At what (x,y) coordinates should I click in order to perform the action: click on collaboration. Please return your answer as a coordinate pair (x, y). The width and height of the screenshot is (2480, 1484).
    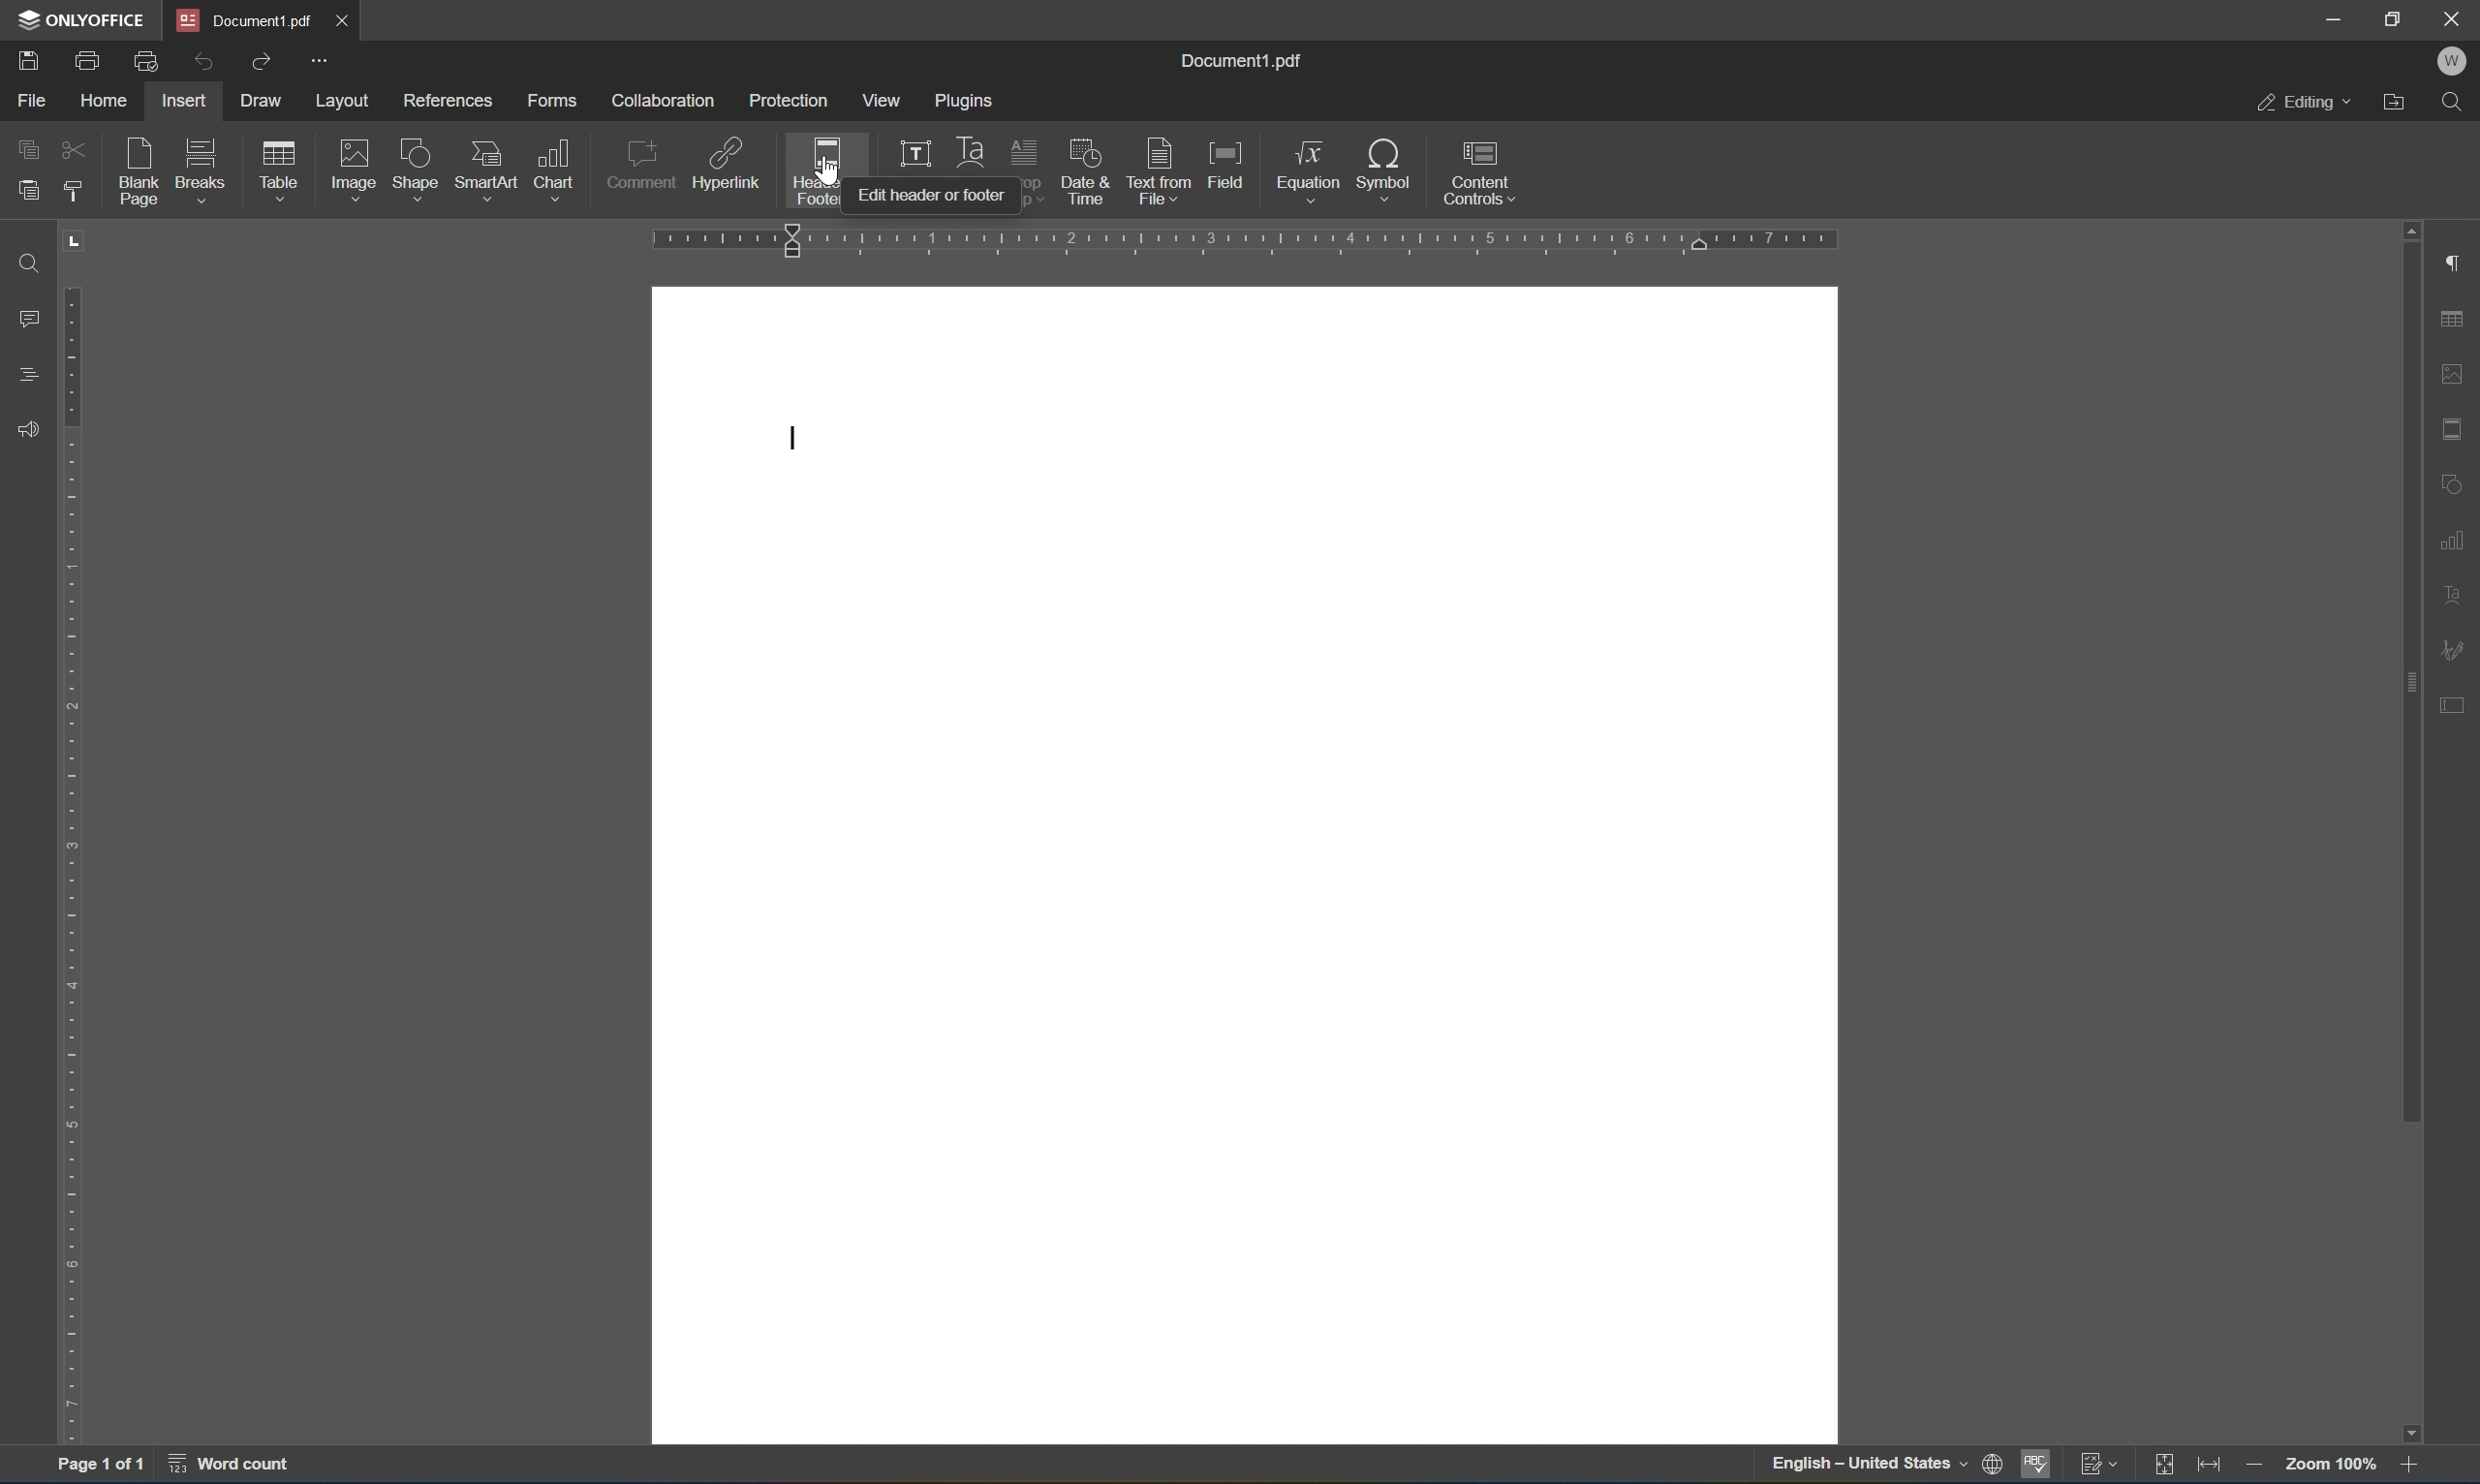
    Looking at the image, I should click on (664, 101).